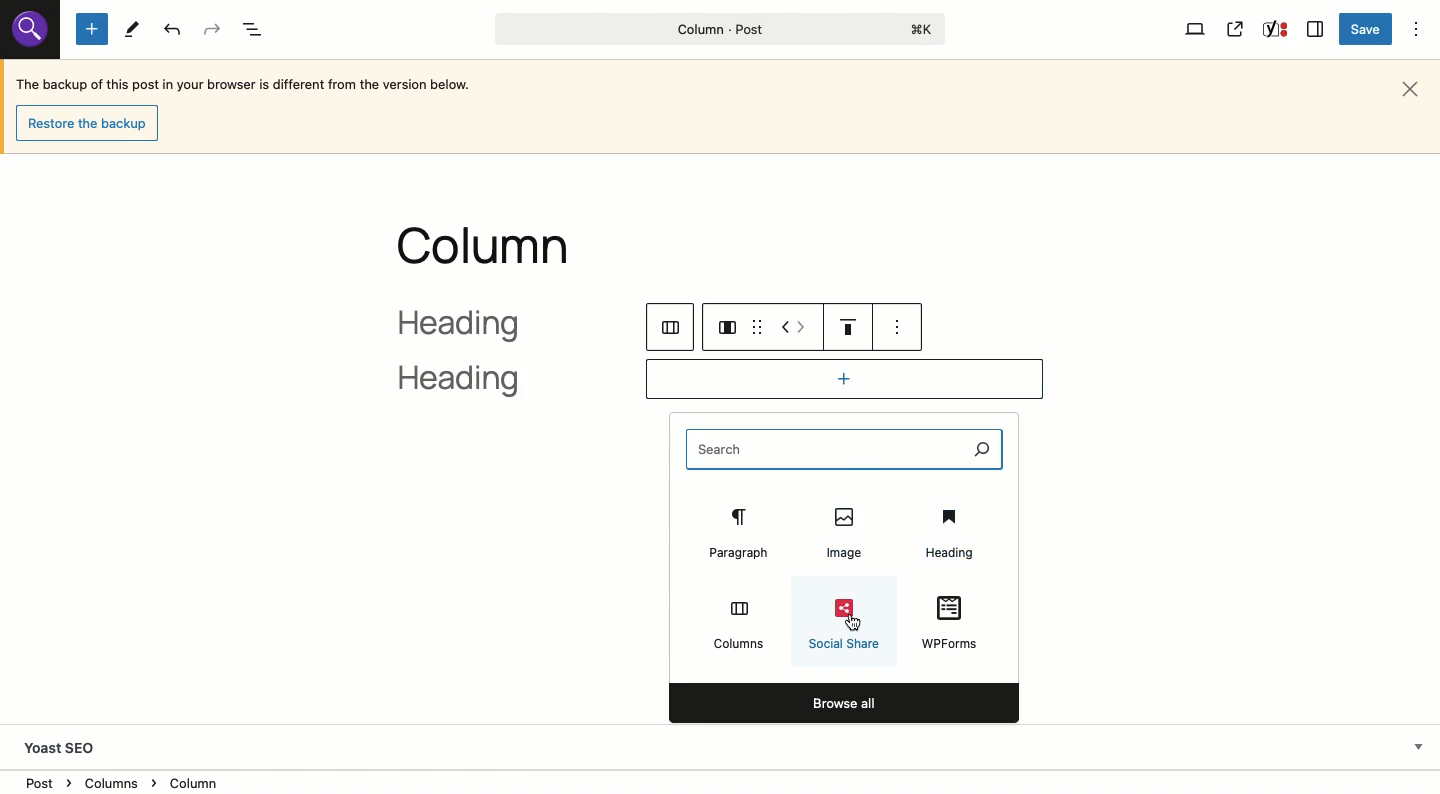 The image size is (1440, 794). I want to click on Image, so click(847, 533).